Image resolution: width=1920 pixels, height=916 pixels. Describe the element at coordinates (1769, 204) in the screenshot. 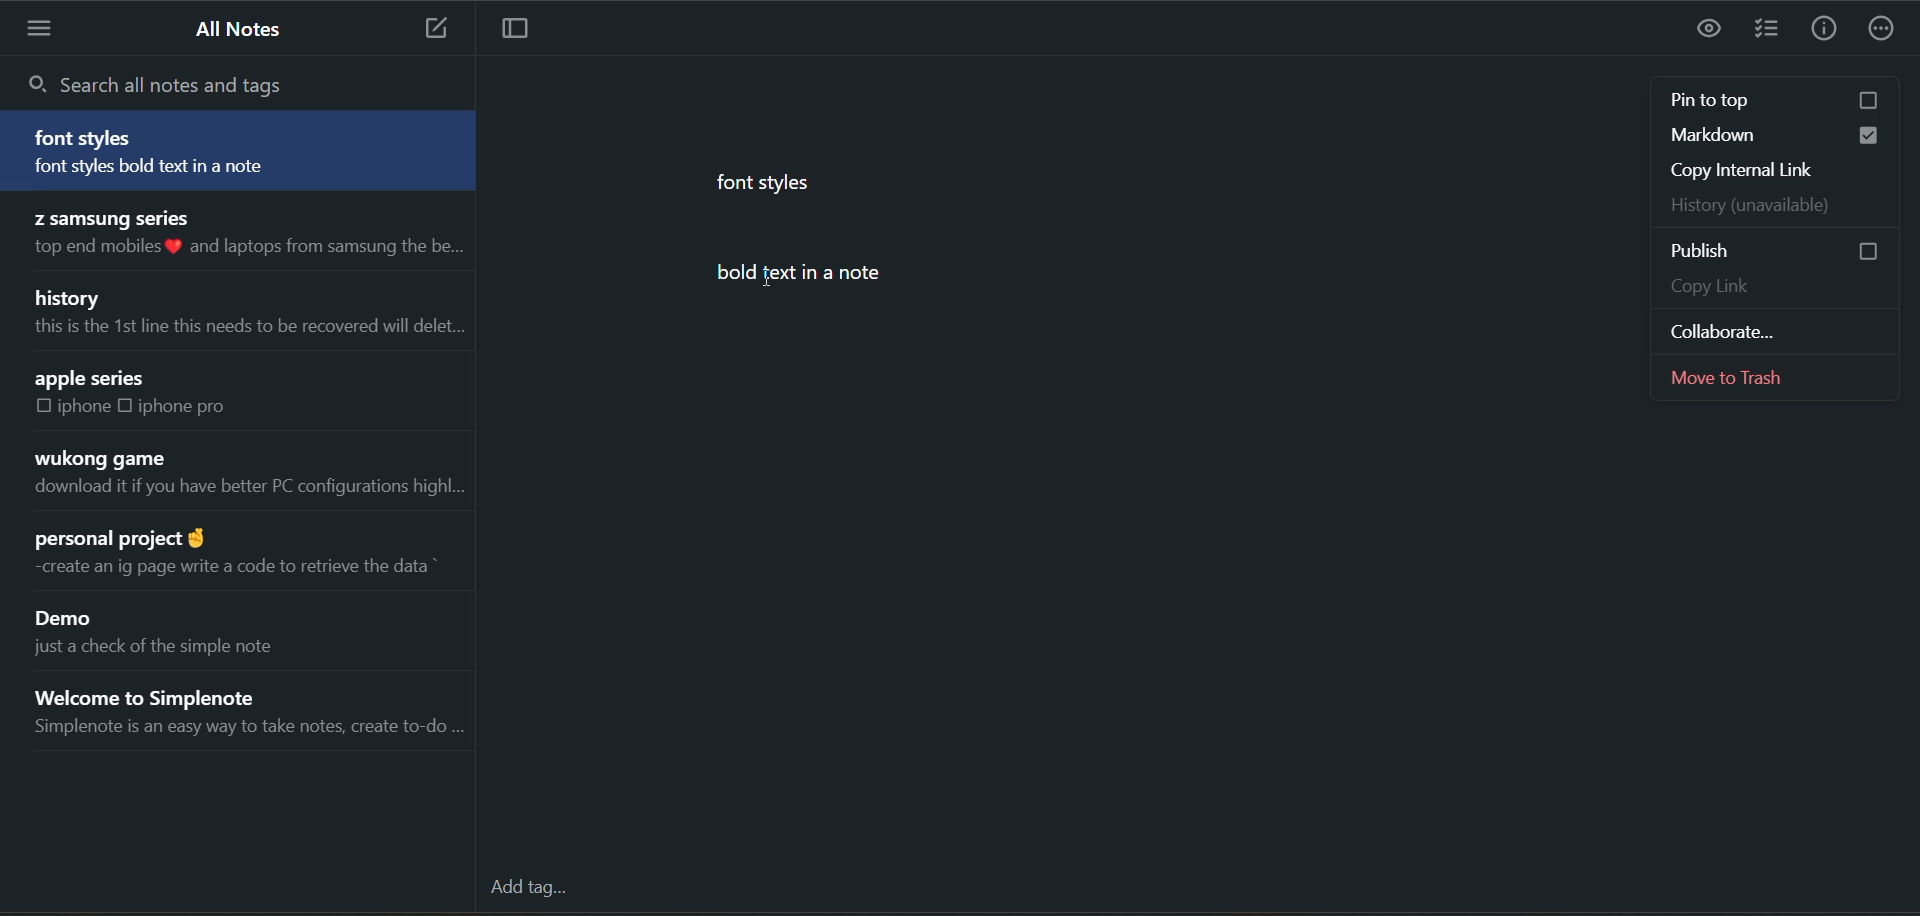

I see `history` at that location.